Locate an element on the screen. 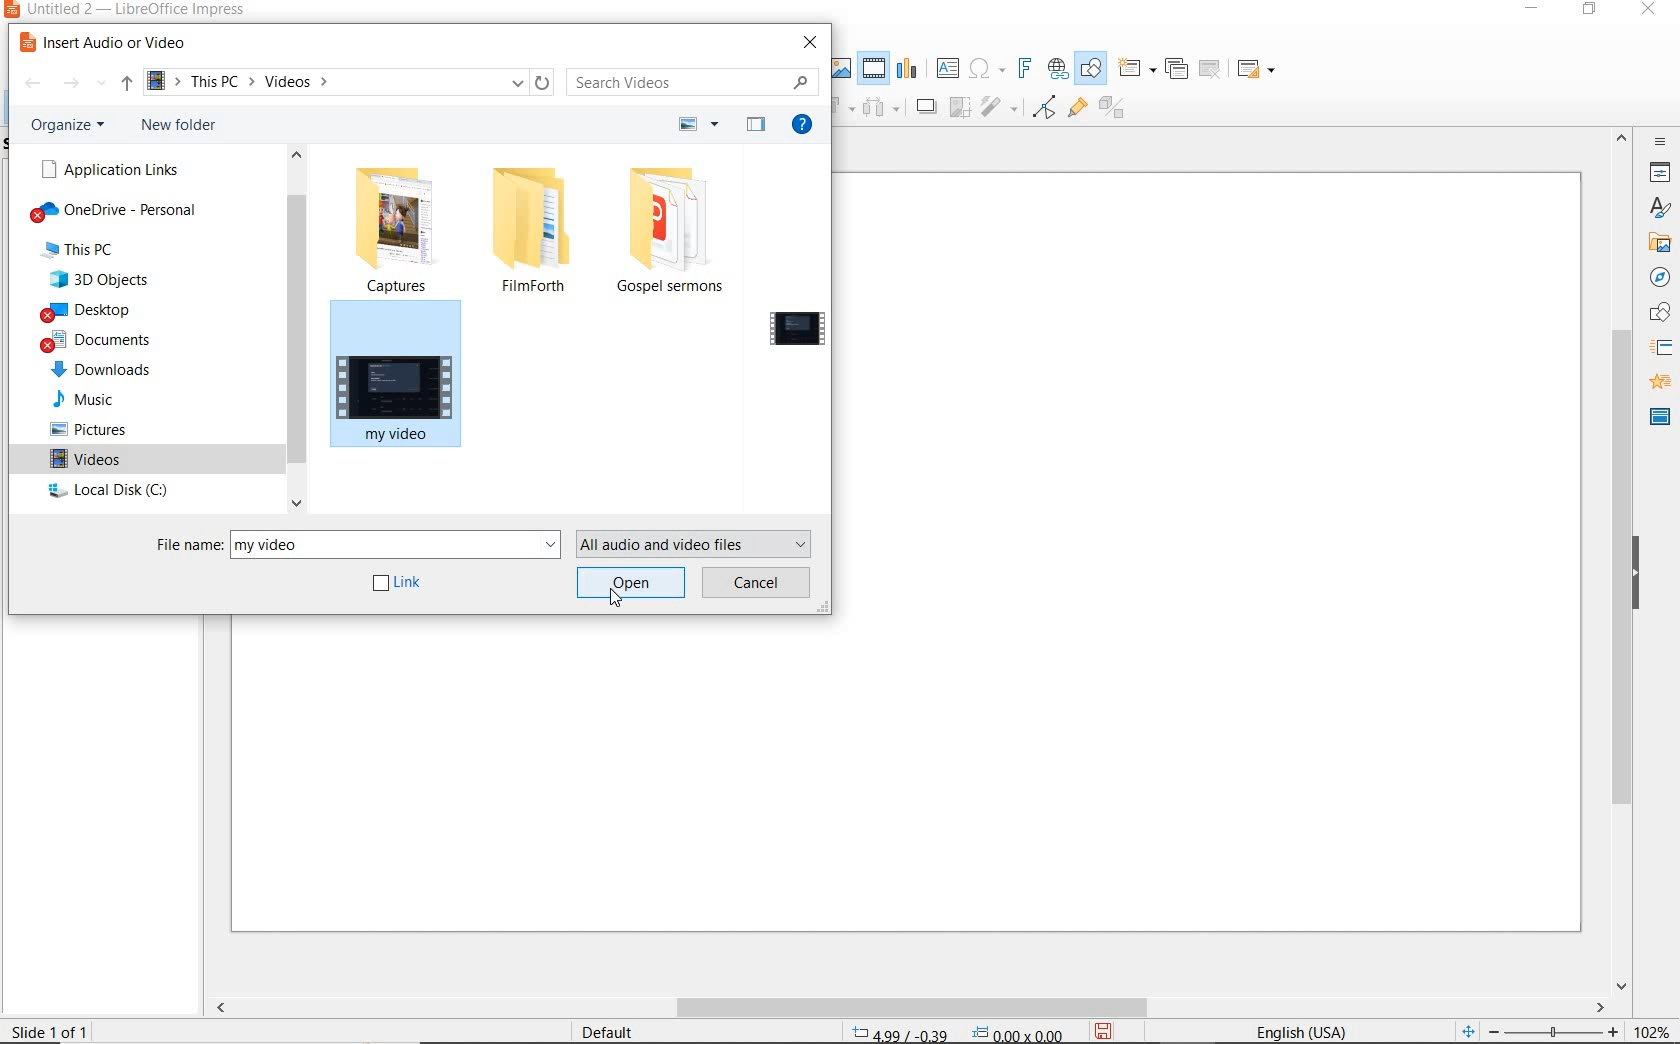 The width and height of the screenshot is (1680, 1044). FILE NAME is located at coordinates (127, 11).